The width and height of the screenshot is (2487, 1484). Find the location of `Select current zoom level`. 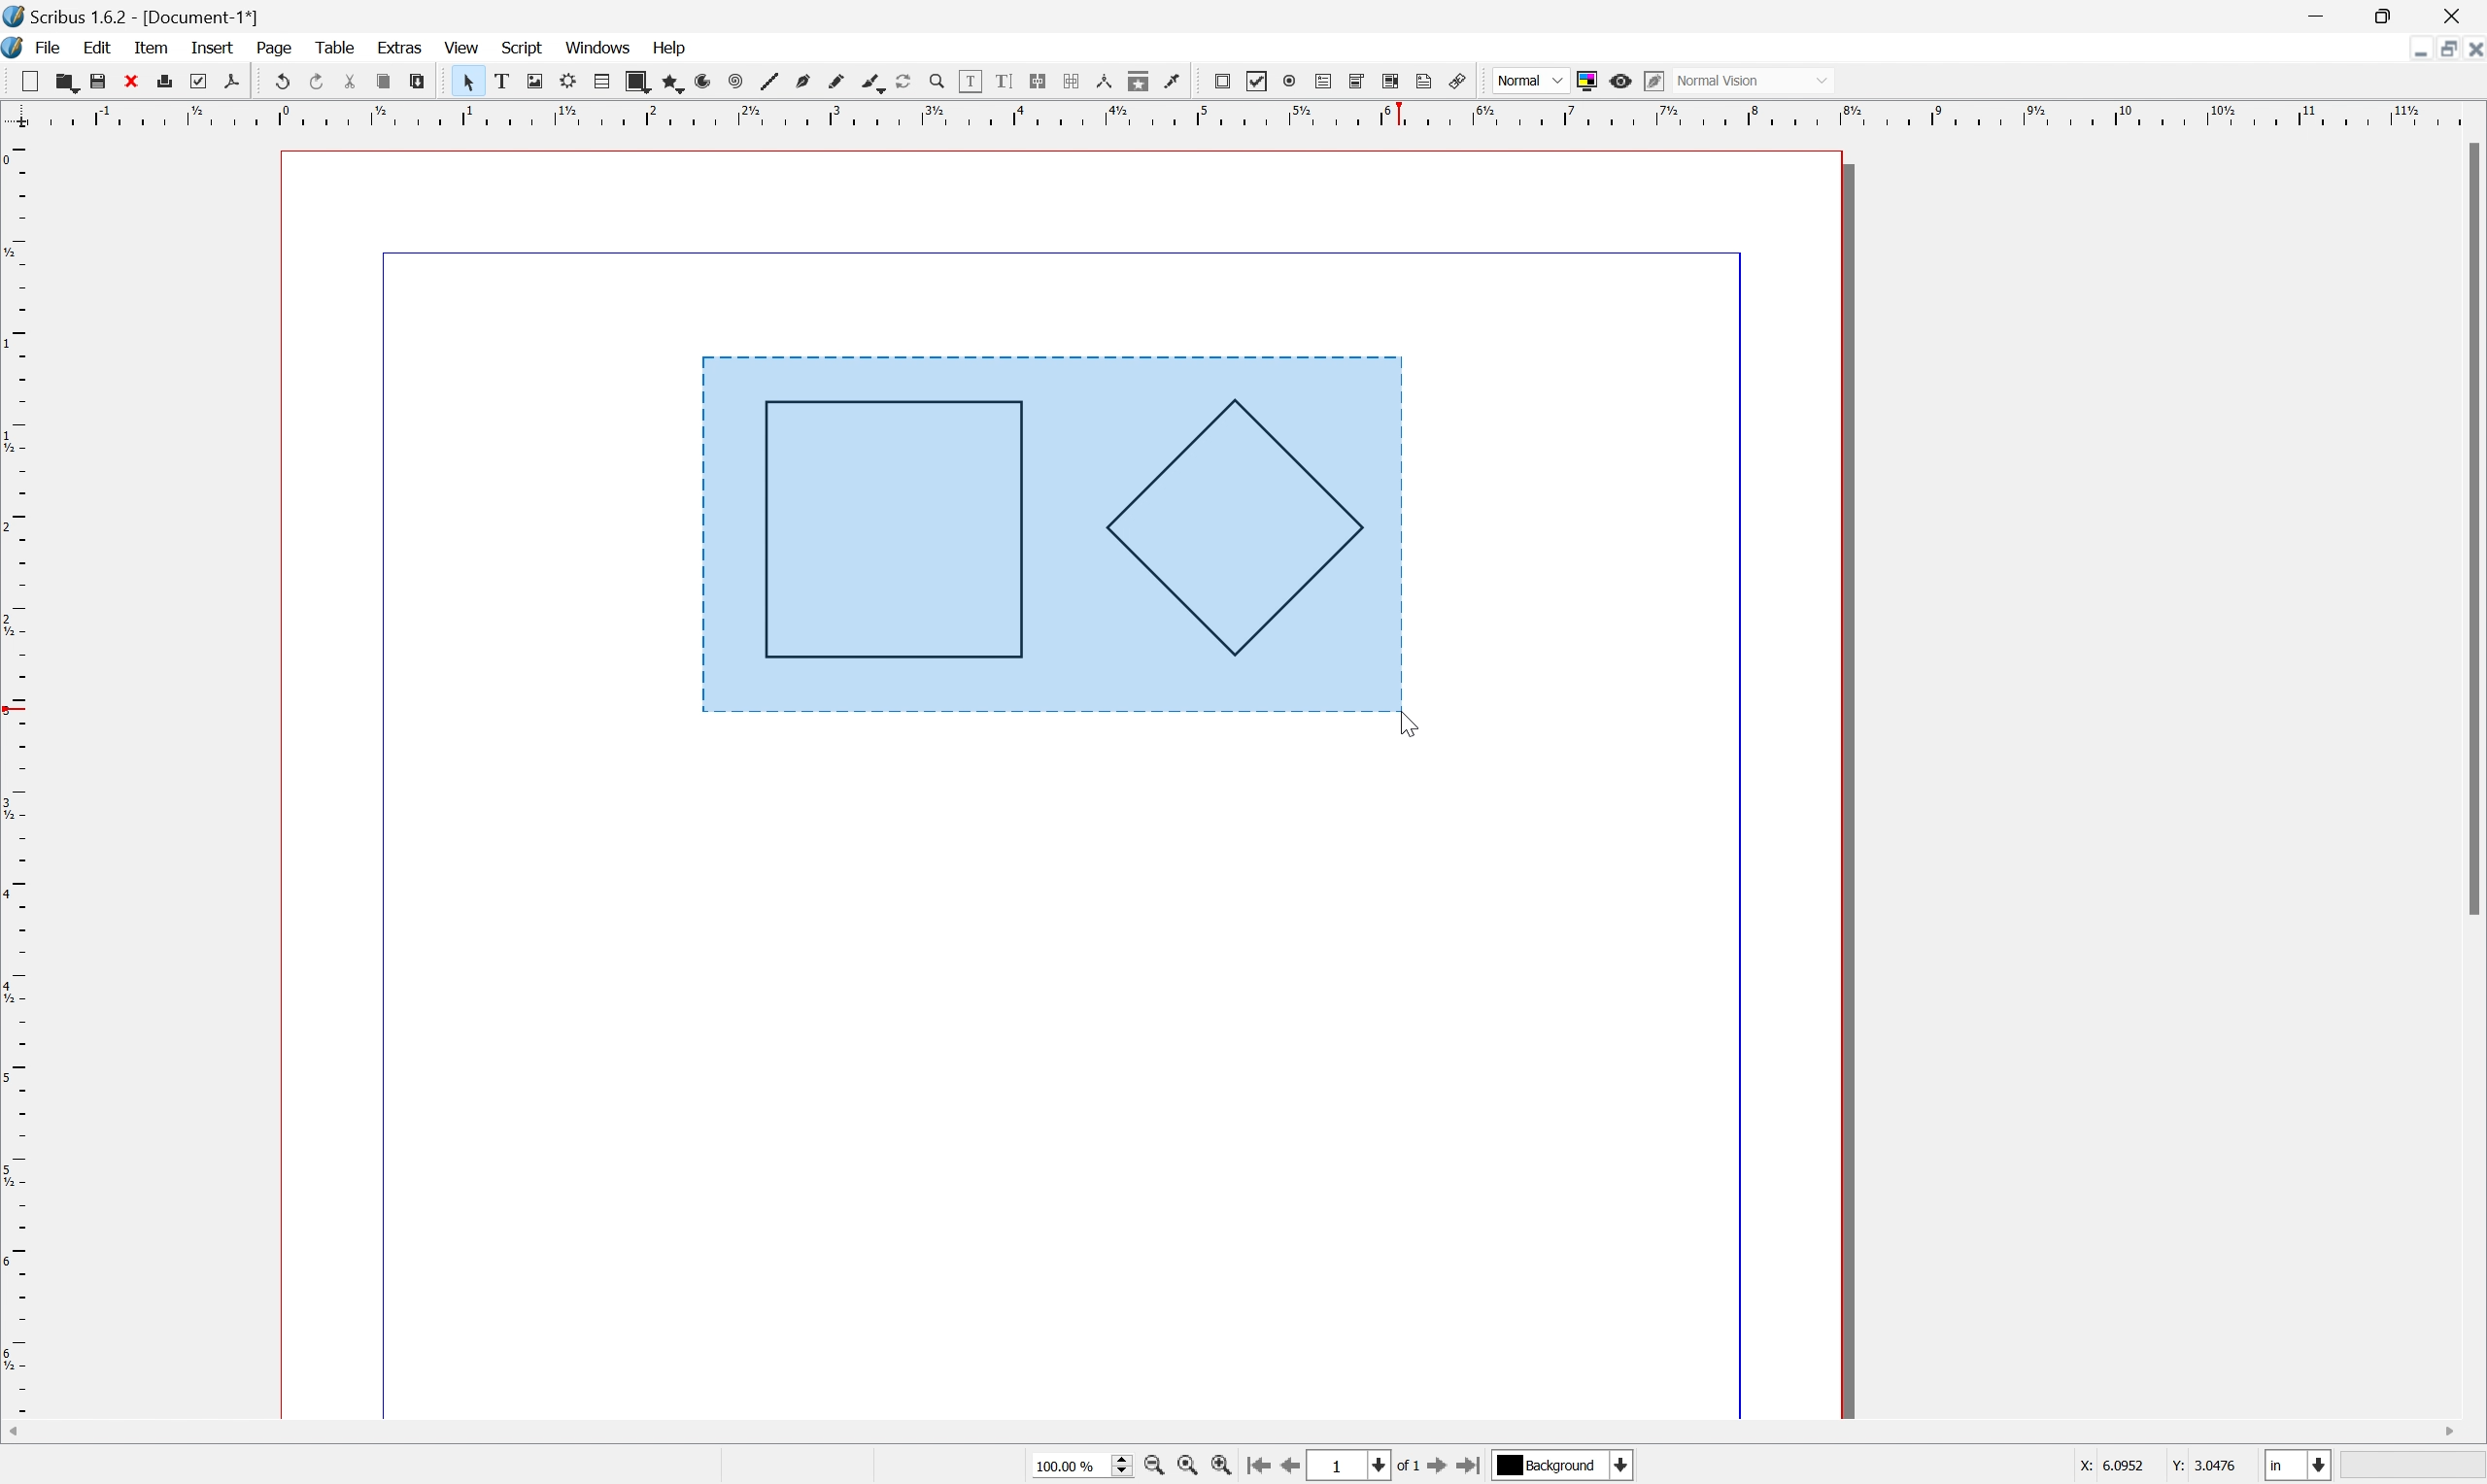

Select current zoom level is located at coordinates (1076, 1464).